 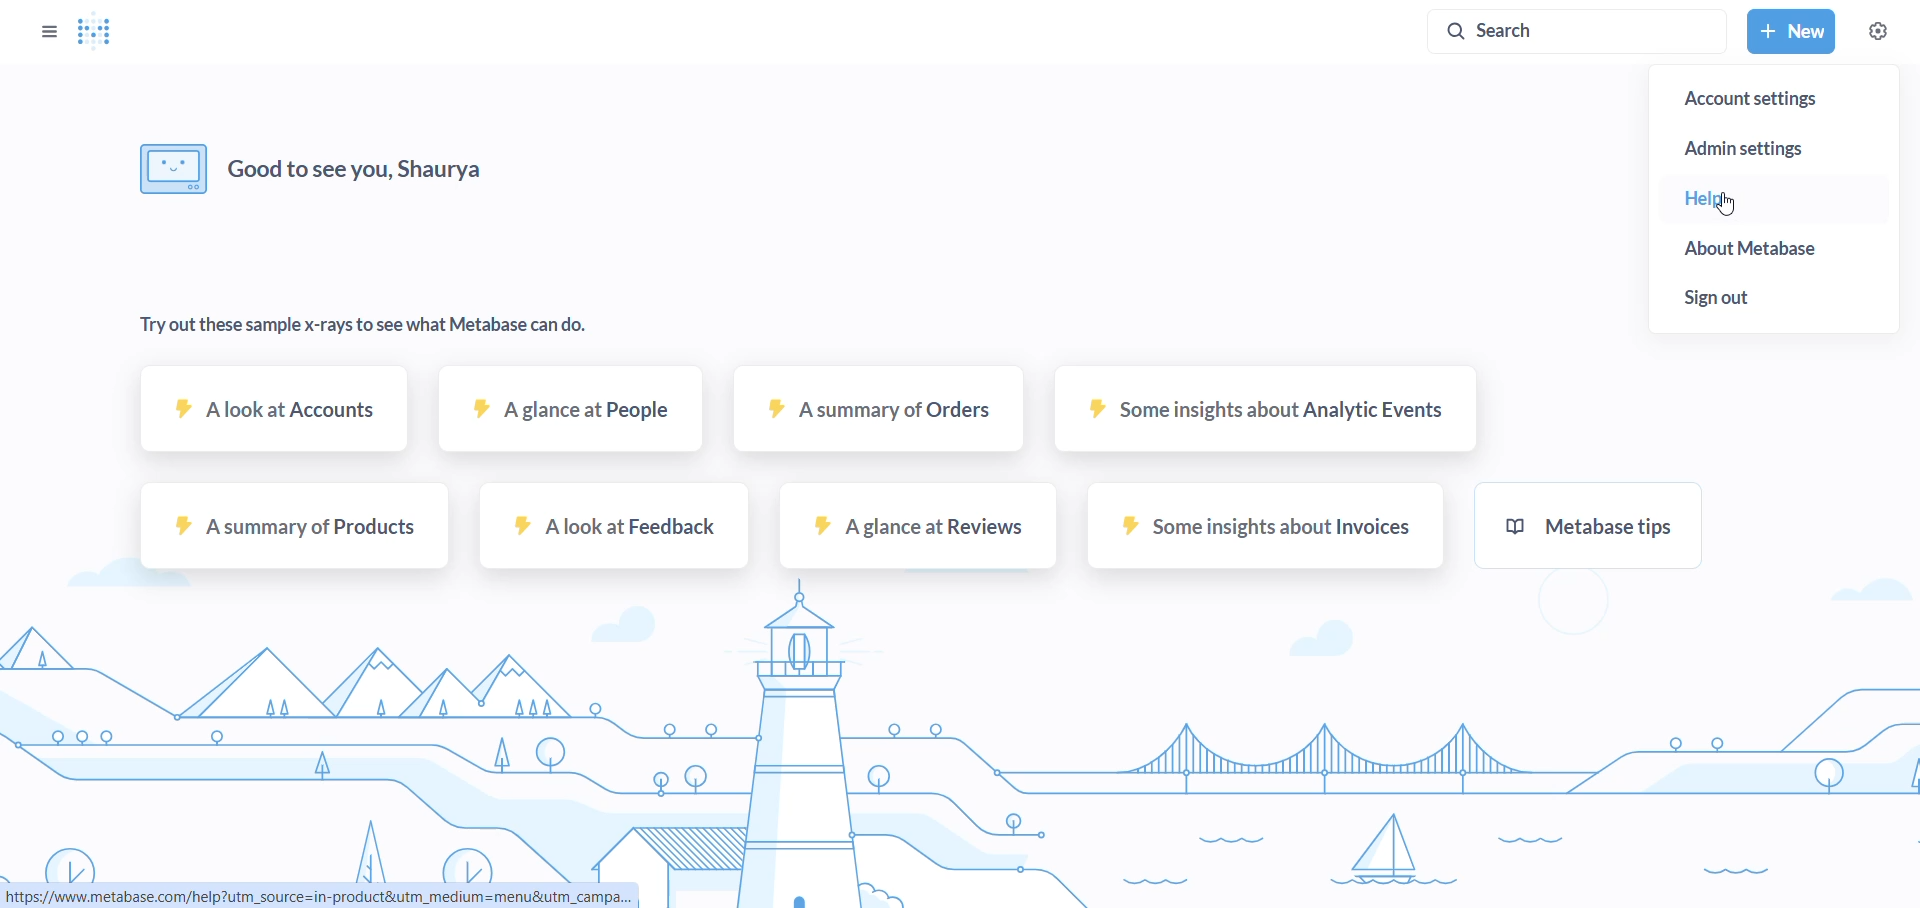 I want to click on some insights about invoices sample, so click(x=1265, y=532).